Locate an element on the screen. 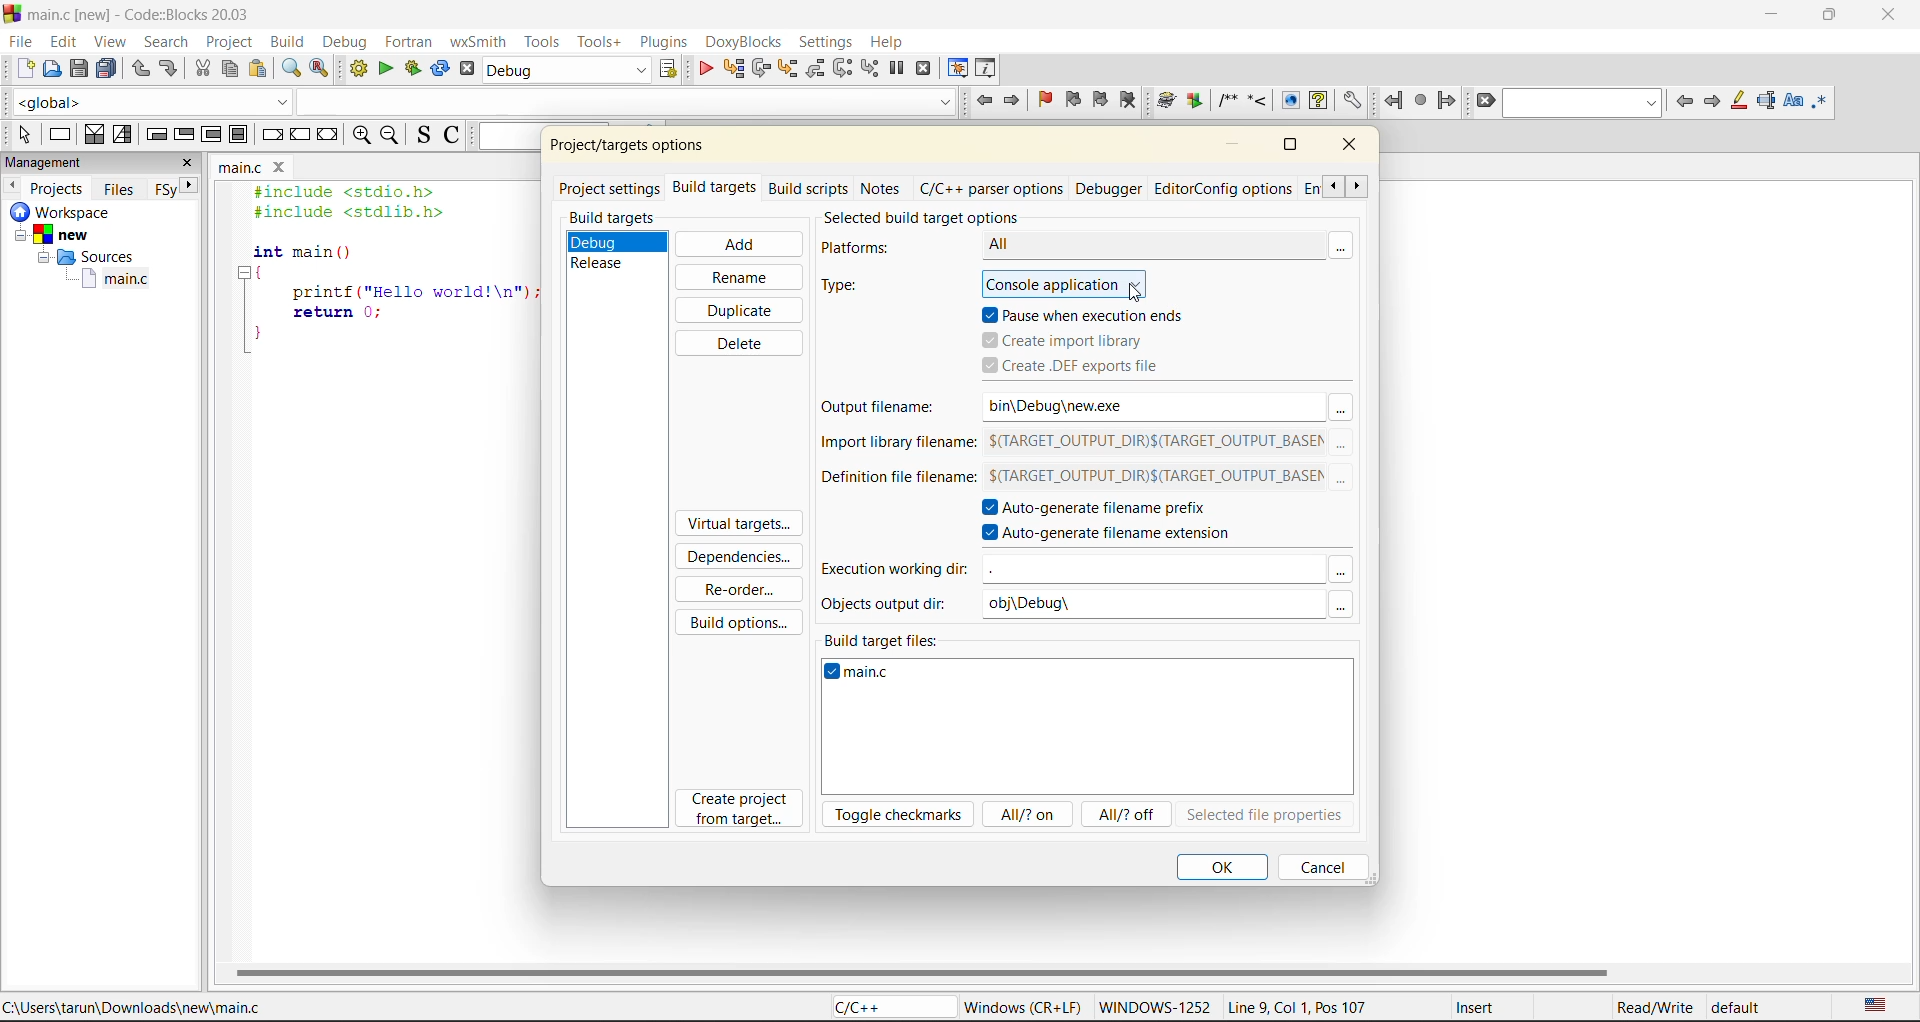 The image size is (1920, 1022). more is located at coordinates (1340, 407).